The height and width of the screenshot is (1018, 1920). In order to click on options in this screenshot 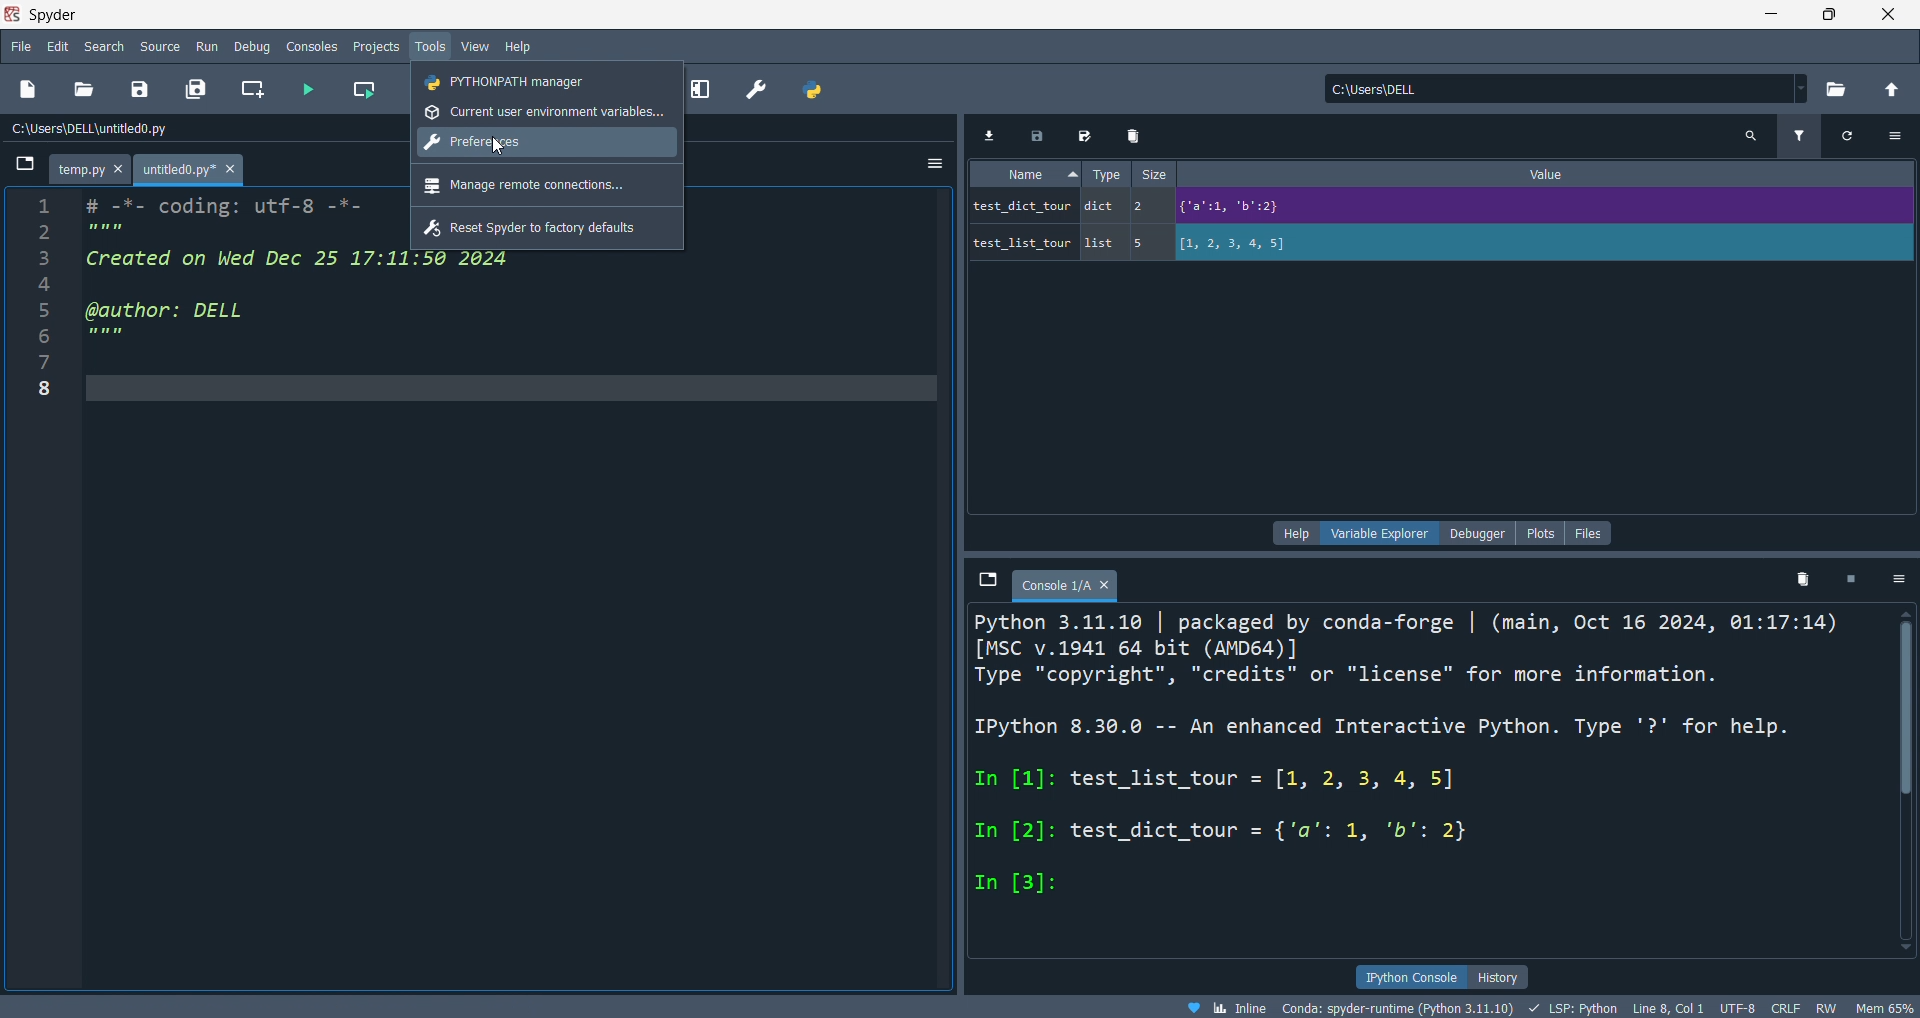, I will do `click(1901, 579)`.